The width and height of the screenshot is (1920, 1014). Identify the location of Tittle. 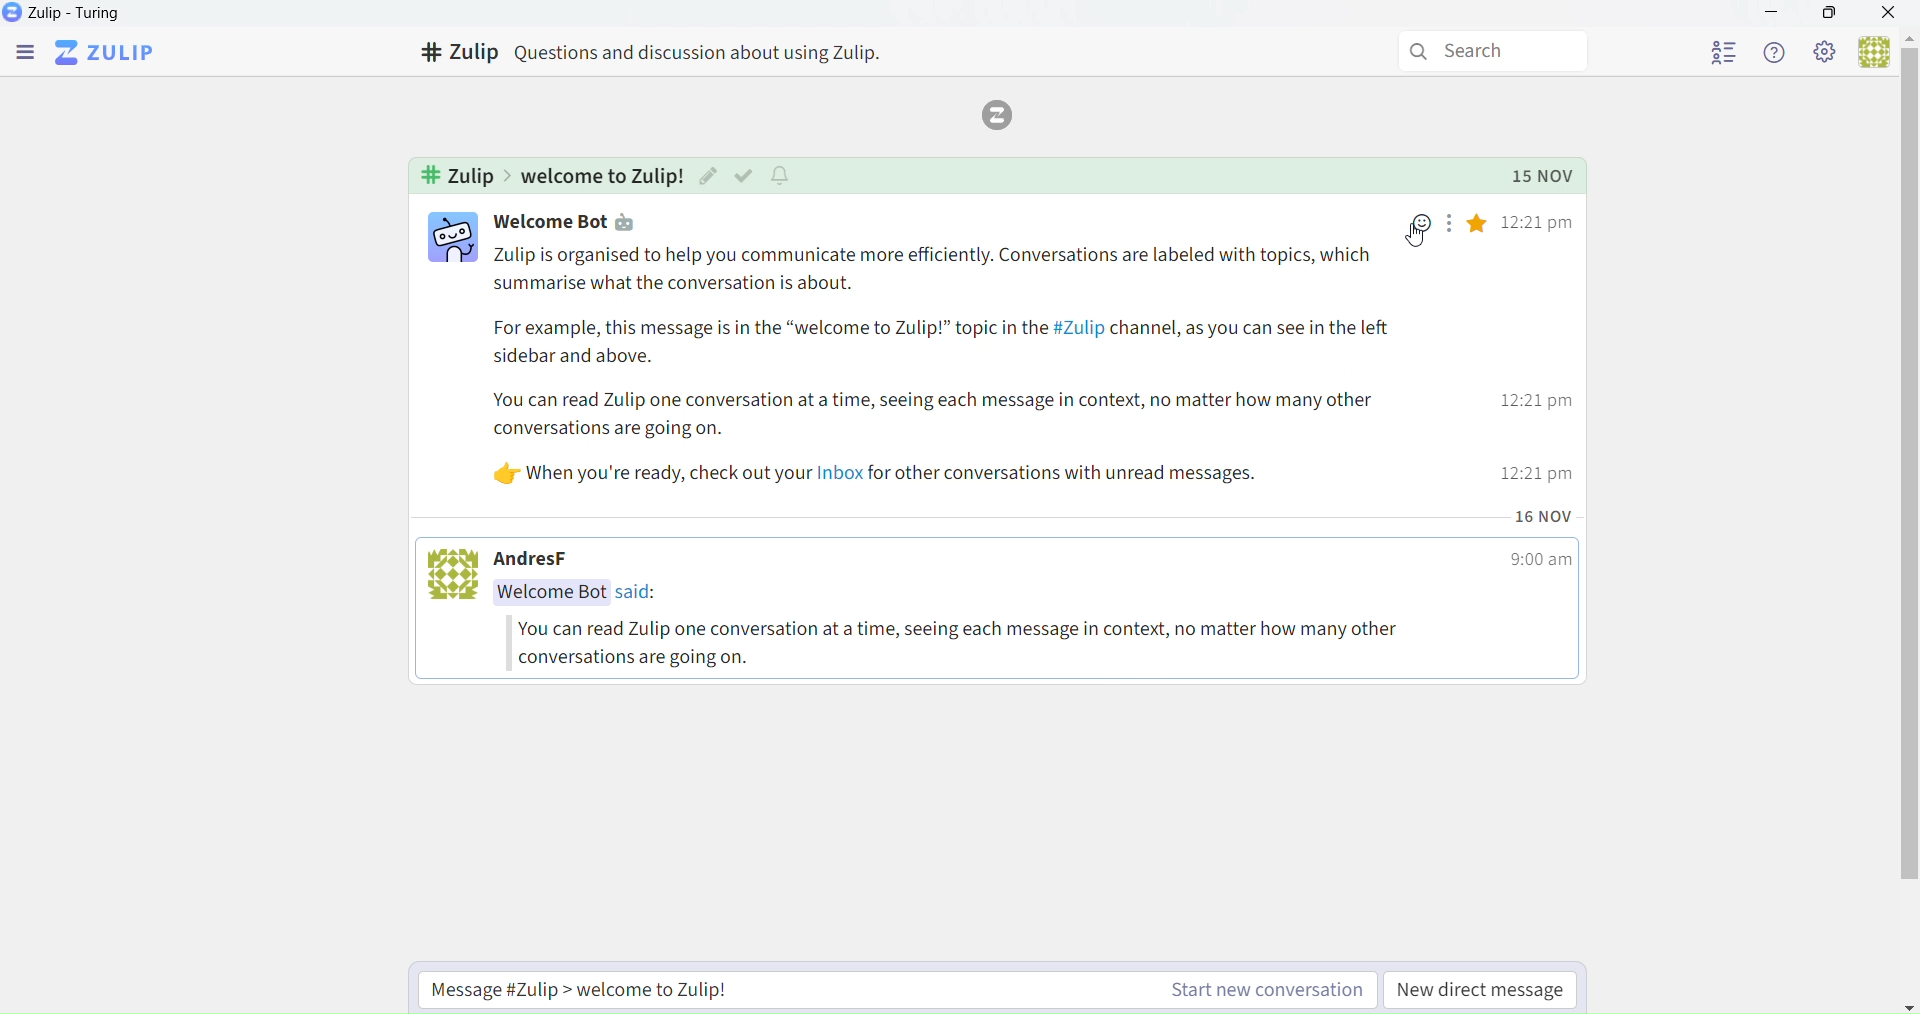
(672, 52).